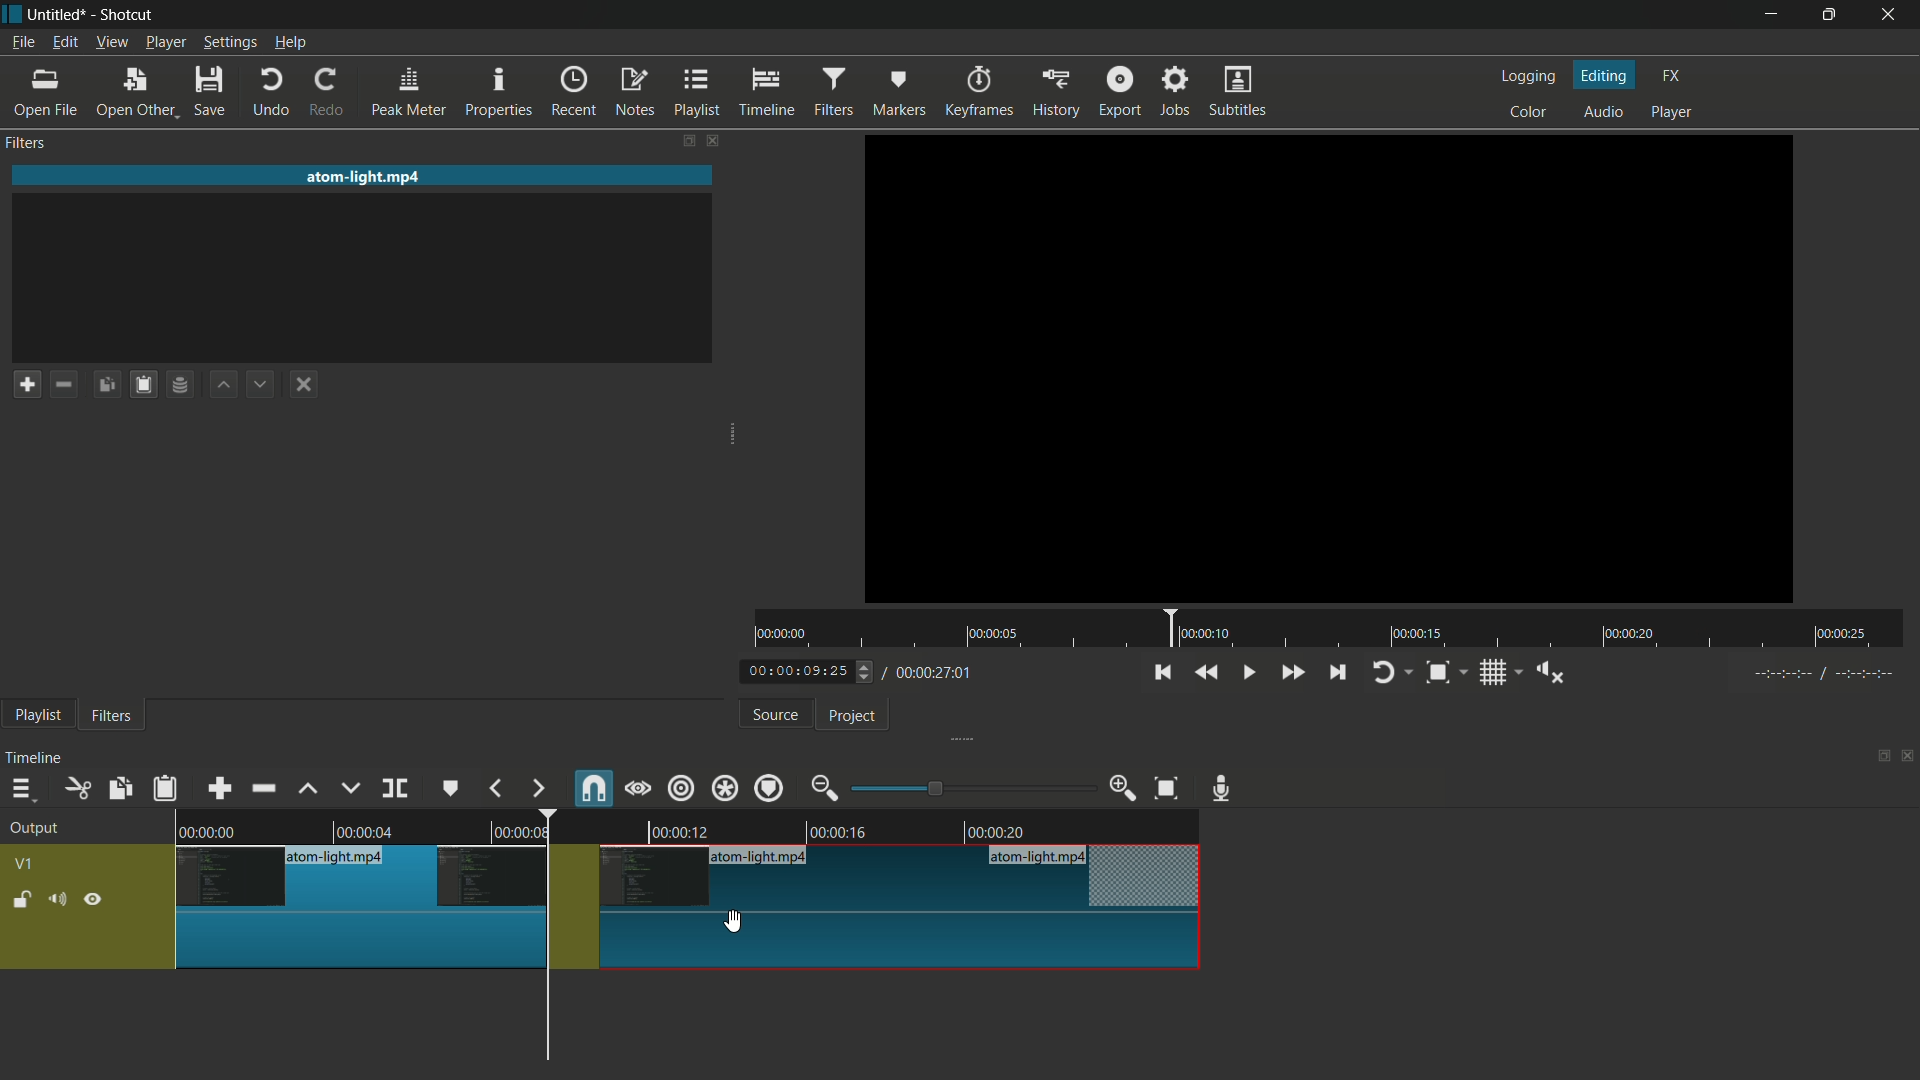  Describe the element at coordinates (634, 93) in the screenshot. I see `notes` at that location.